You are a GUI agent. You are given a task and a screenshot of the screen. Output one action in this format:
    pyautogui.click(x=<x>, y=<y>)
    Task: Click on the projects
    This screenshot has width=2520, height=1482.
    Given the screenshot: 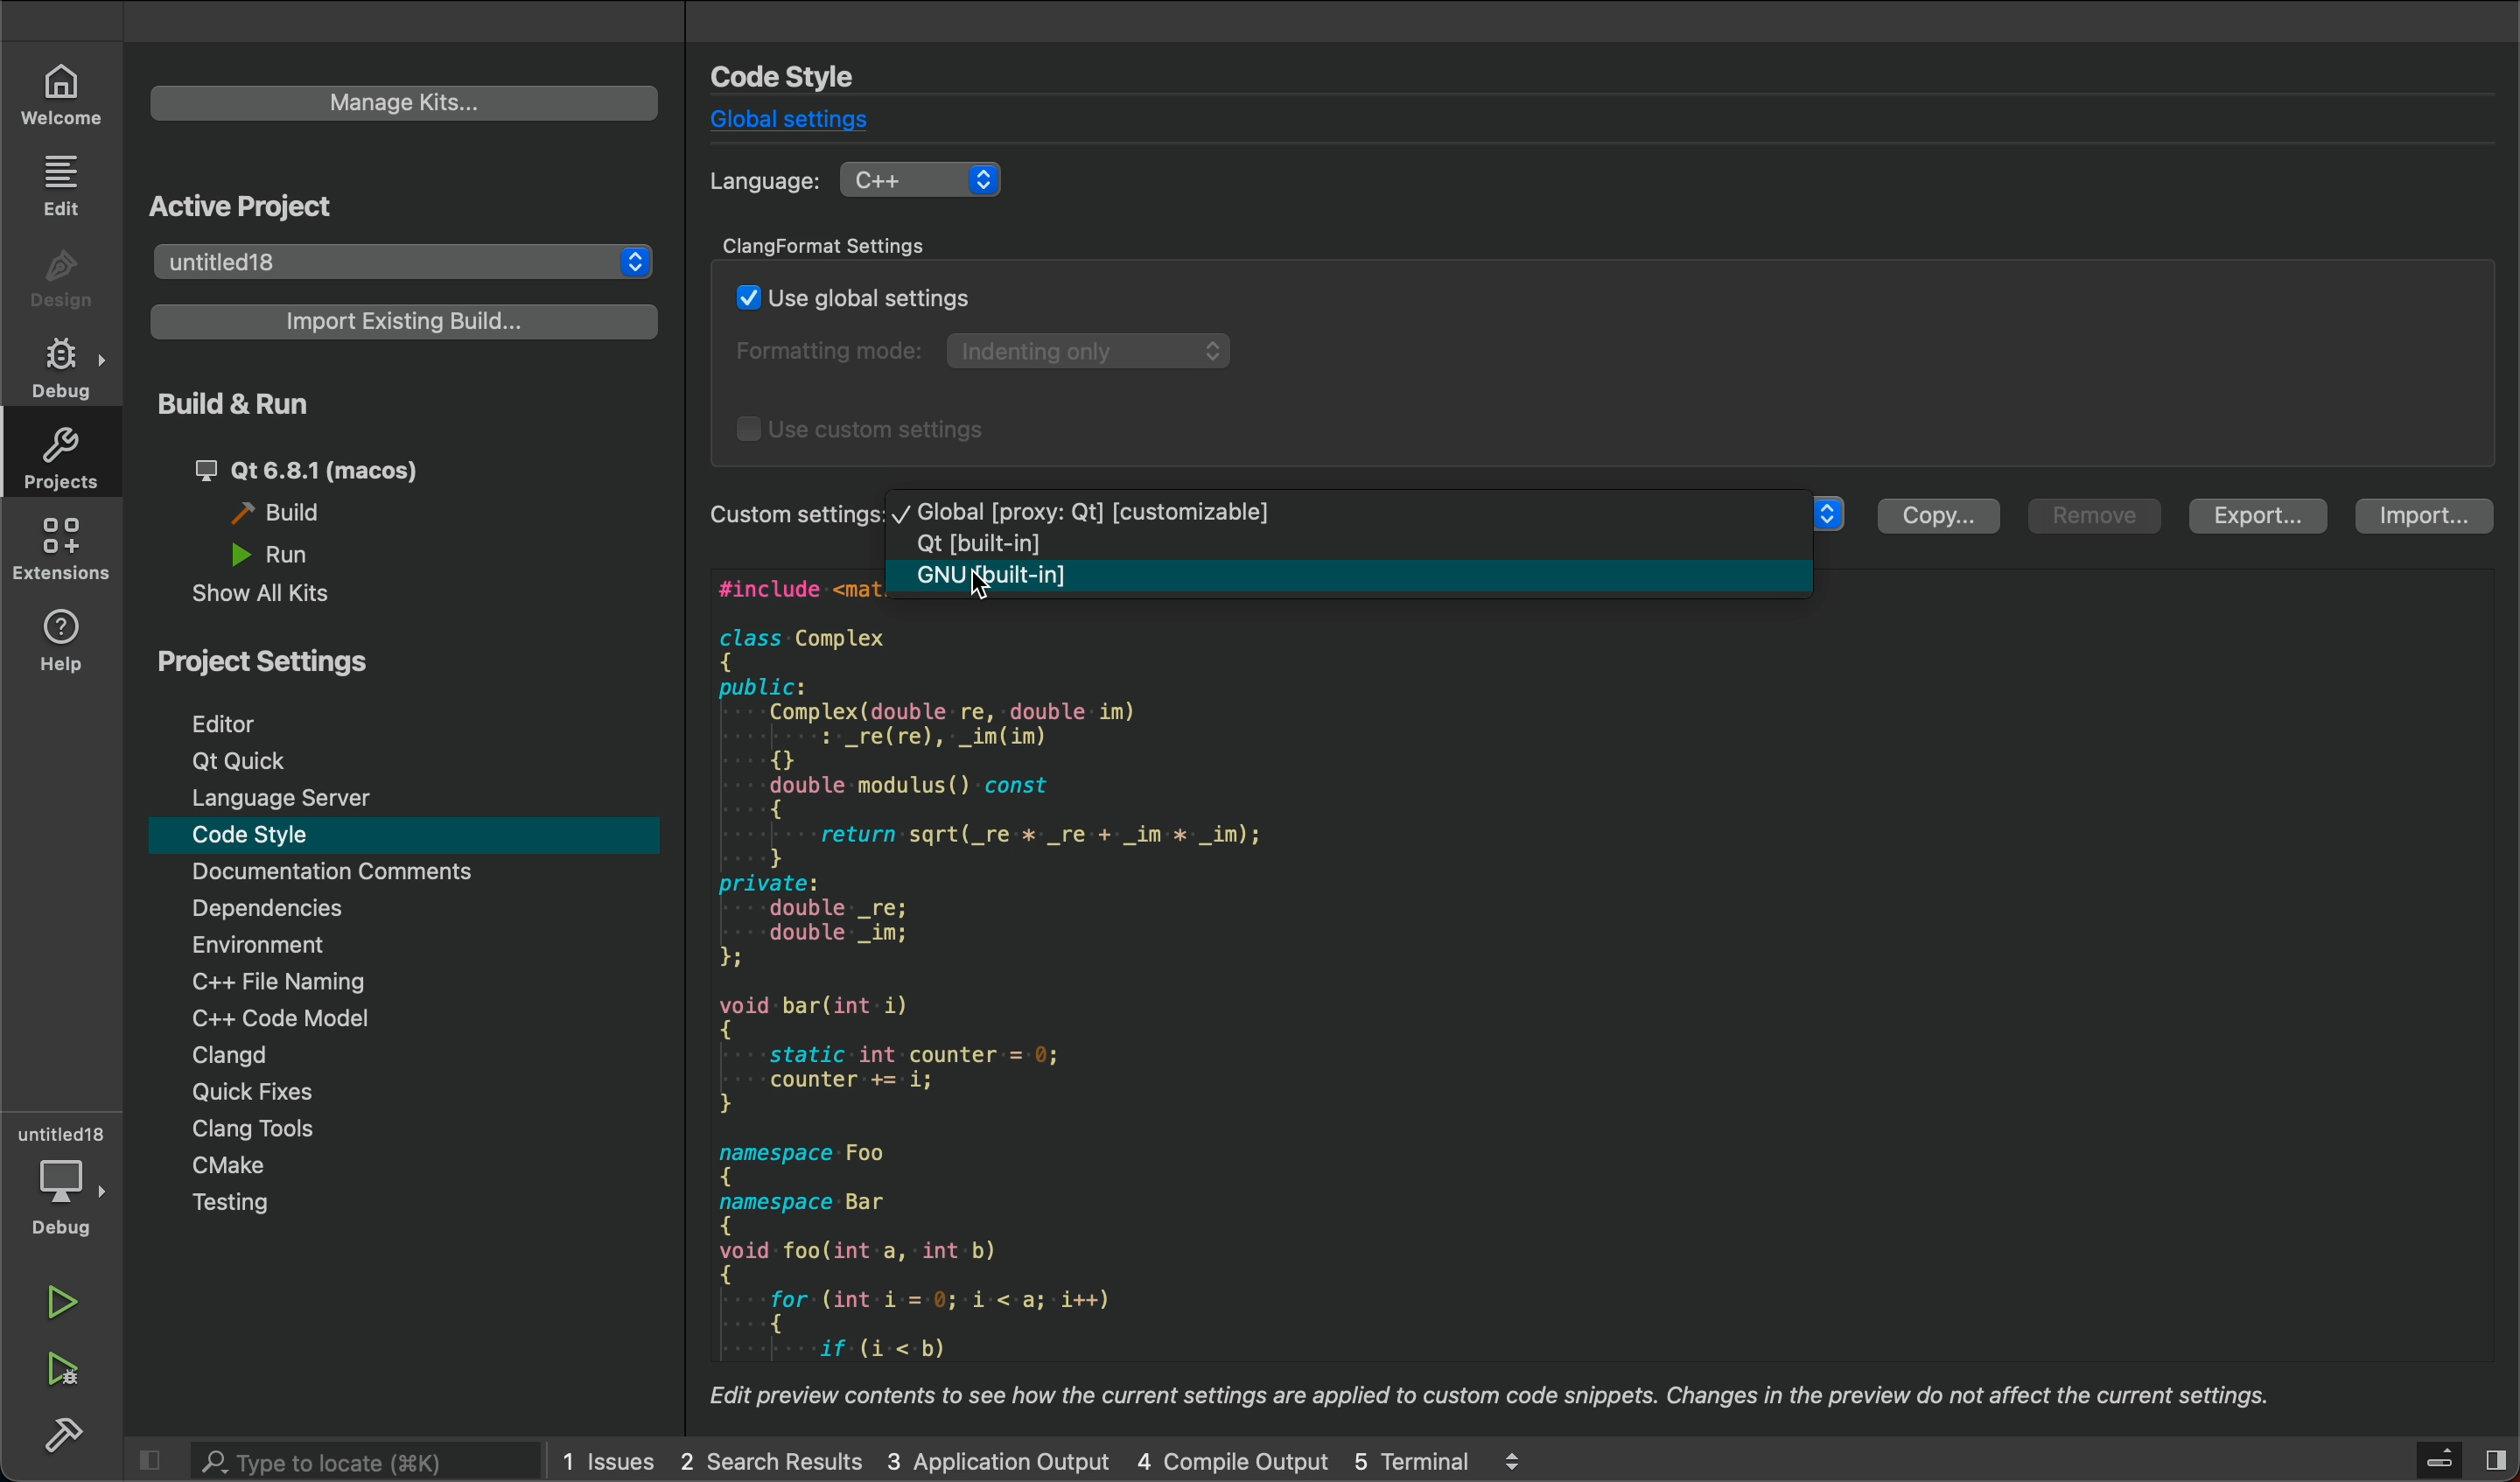 What is the action you would take?
    pyautogui.click(x=60, y=461)
    